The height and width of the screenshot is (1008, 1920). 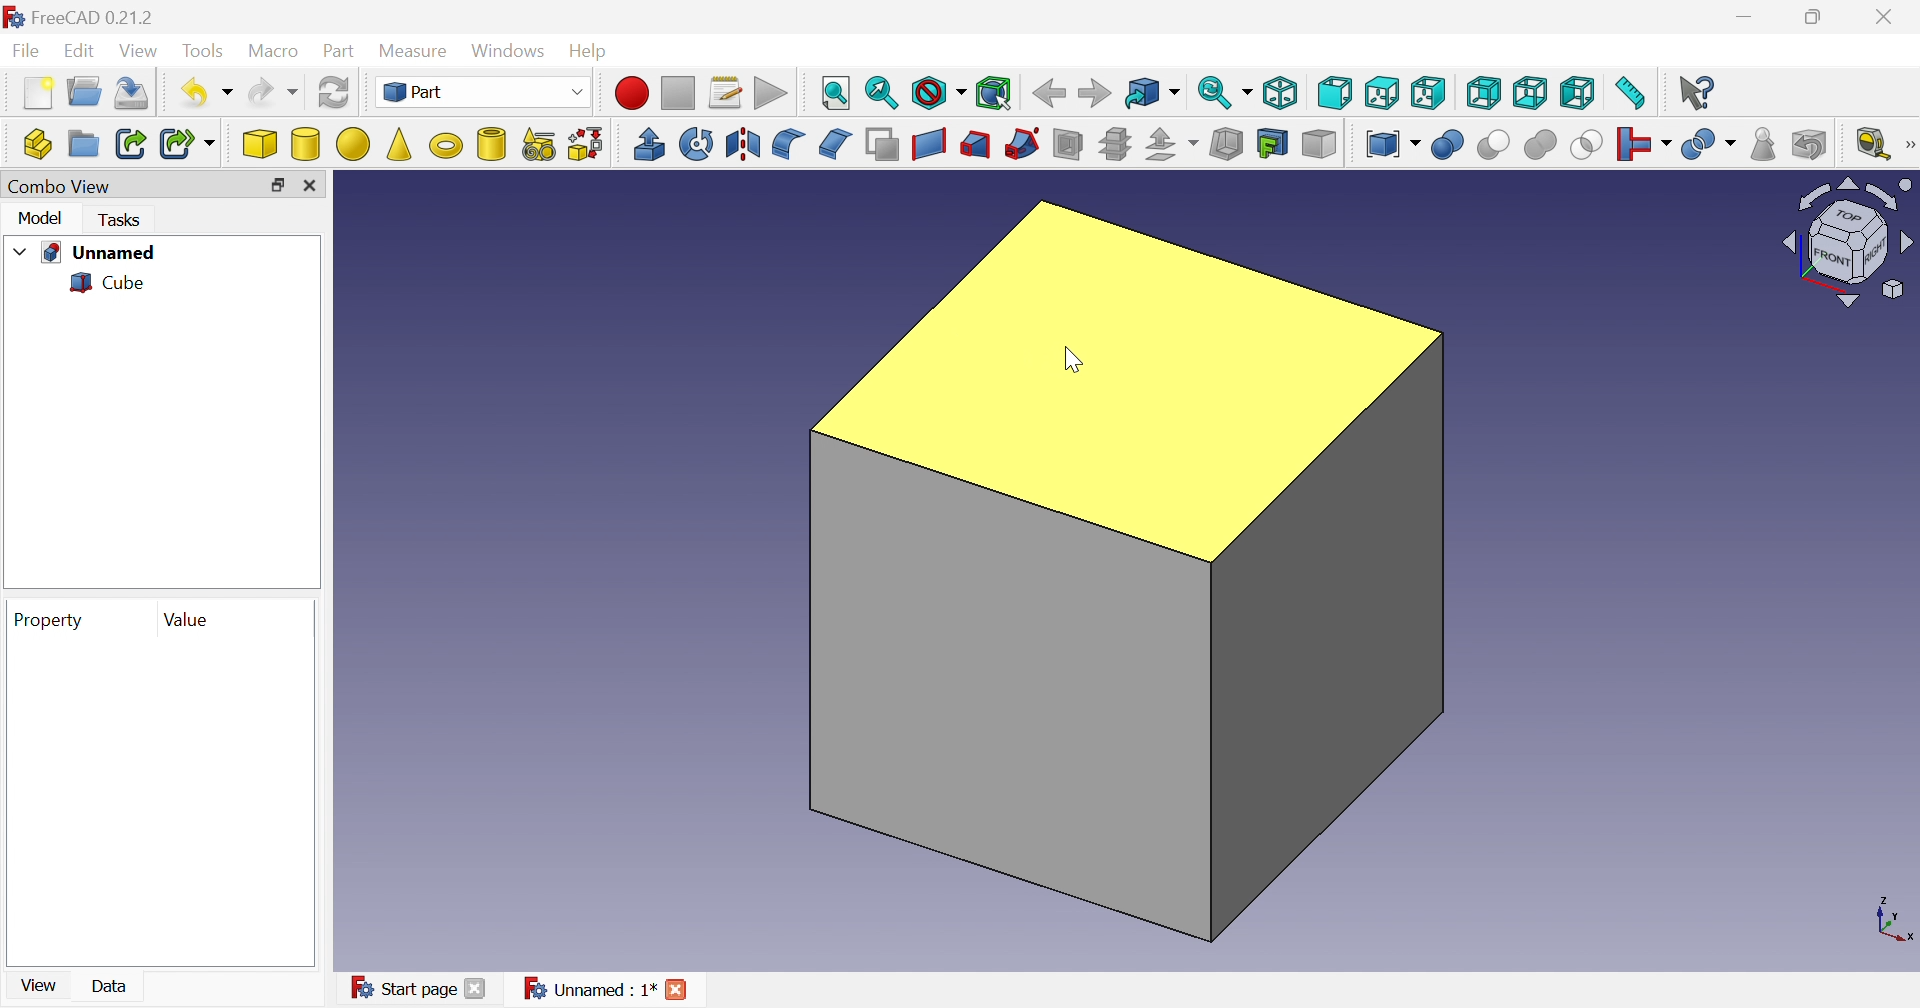 I want to click on Chamfer, so click(x=838, y=144).